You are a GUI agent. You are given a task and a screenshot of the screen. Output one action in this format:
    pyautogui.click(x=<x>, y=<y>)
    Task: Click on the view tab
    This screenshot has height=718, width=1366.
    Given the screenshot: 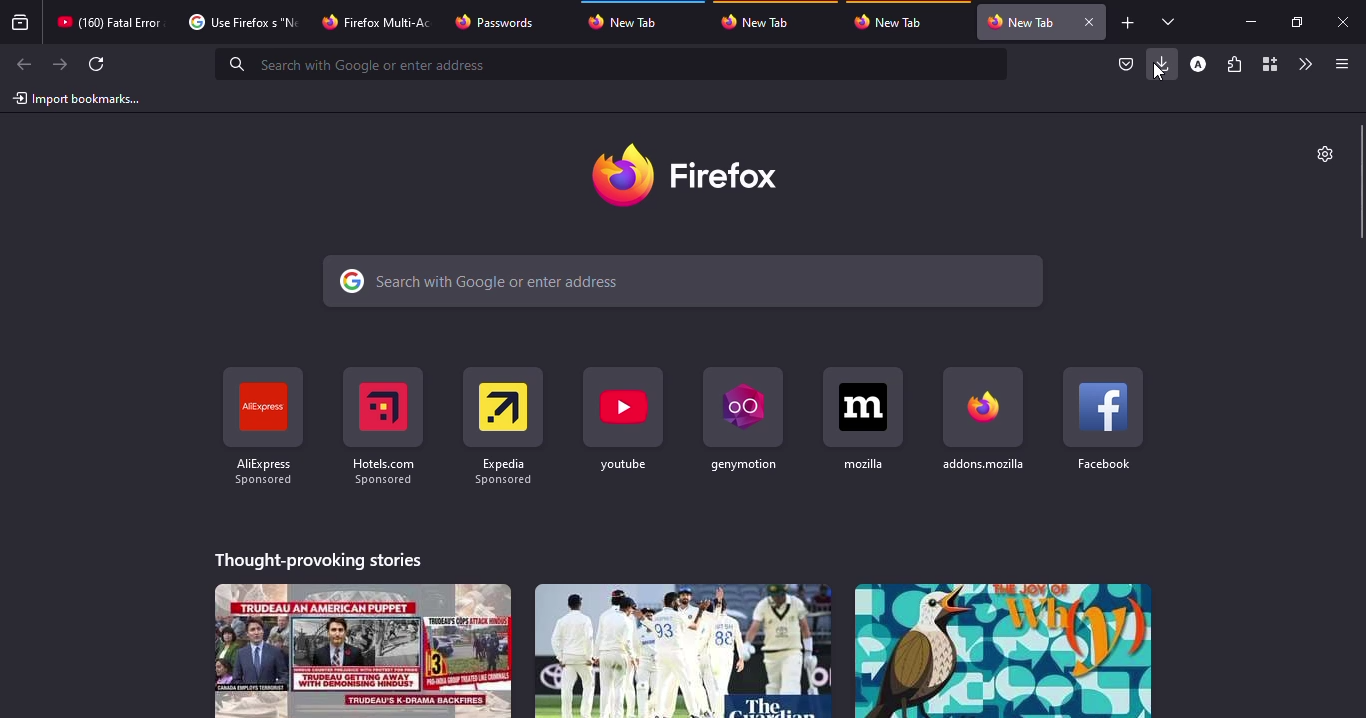 What is the action you would take?
    pyautogui.click(x=1169, y=21)
    